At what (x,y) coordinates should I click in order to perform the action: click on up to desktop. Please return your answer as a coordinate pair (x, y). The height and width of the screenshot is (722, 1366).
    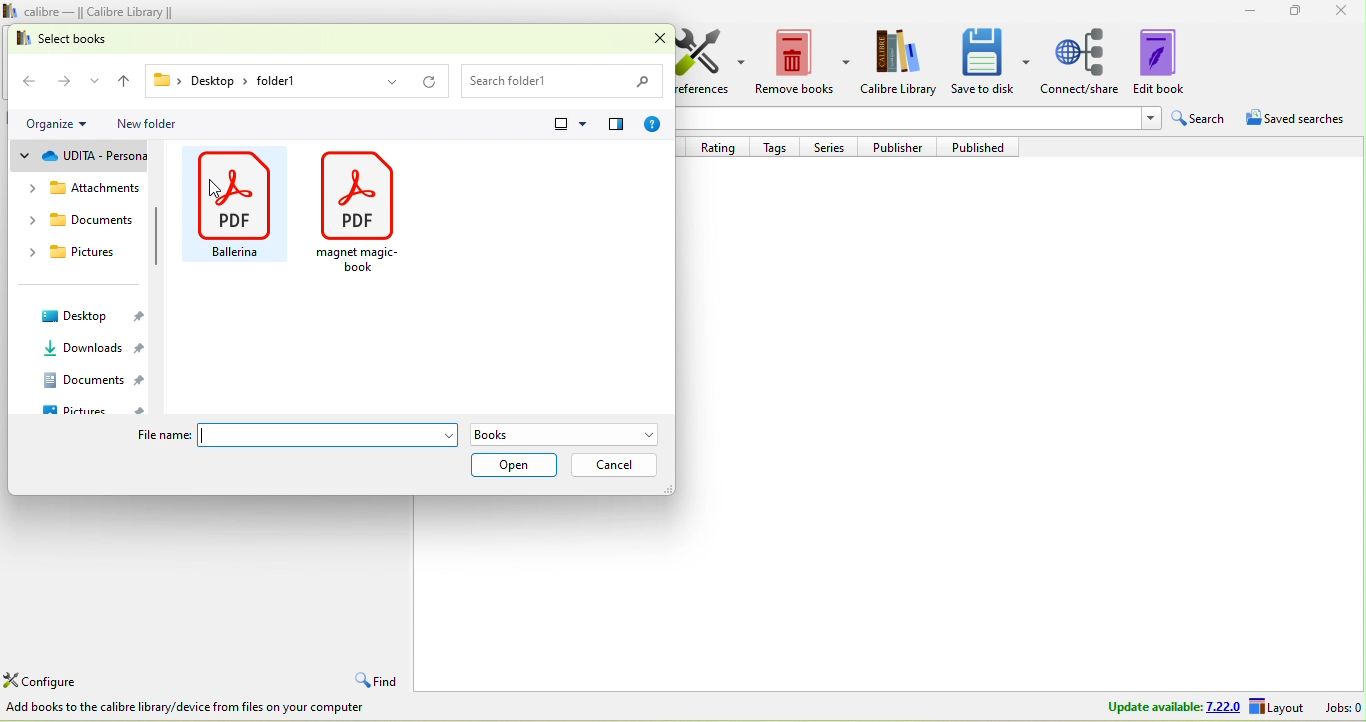
    Looking at the image, I should click on (123, 78).